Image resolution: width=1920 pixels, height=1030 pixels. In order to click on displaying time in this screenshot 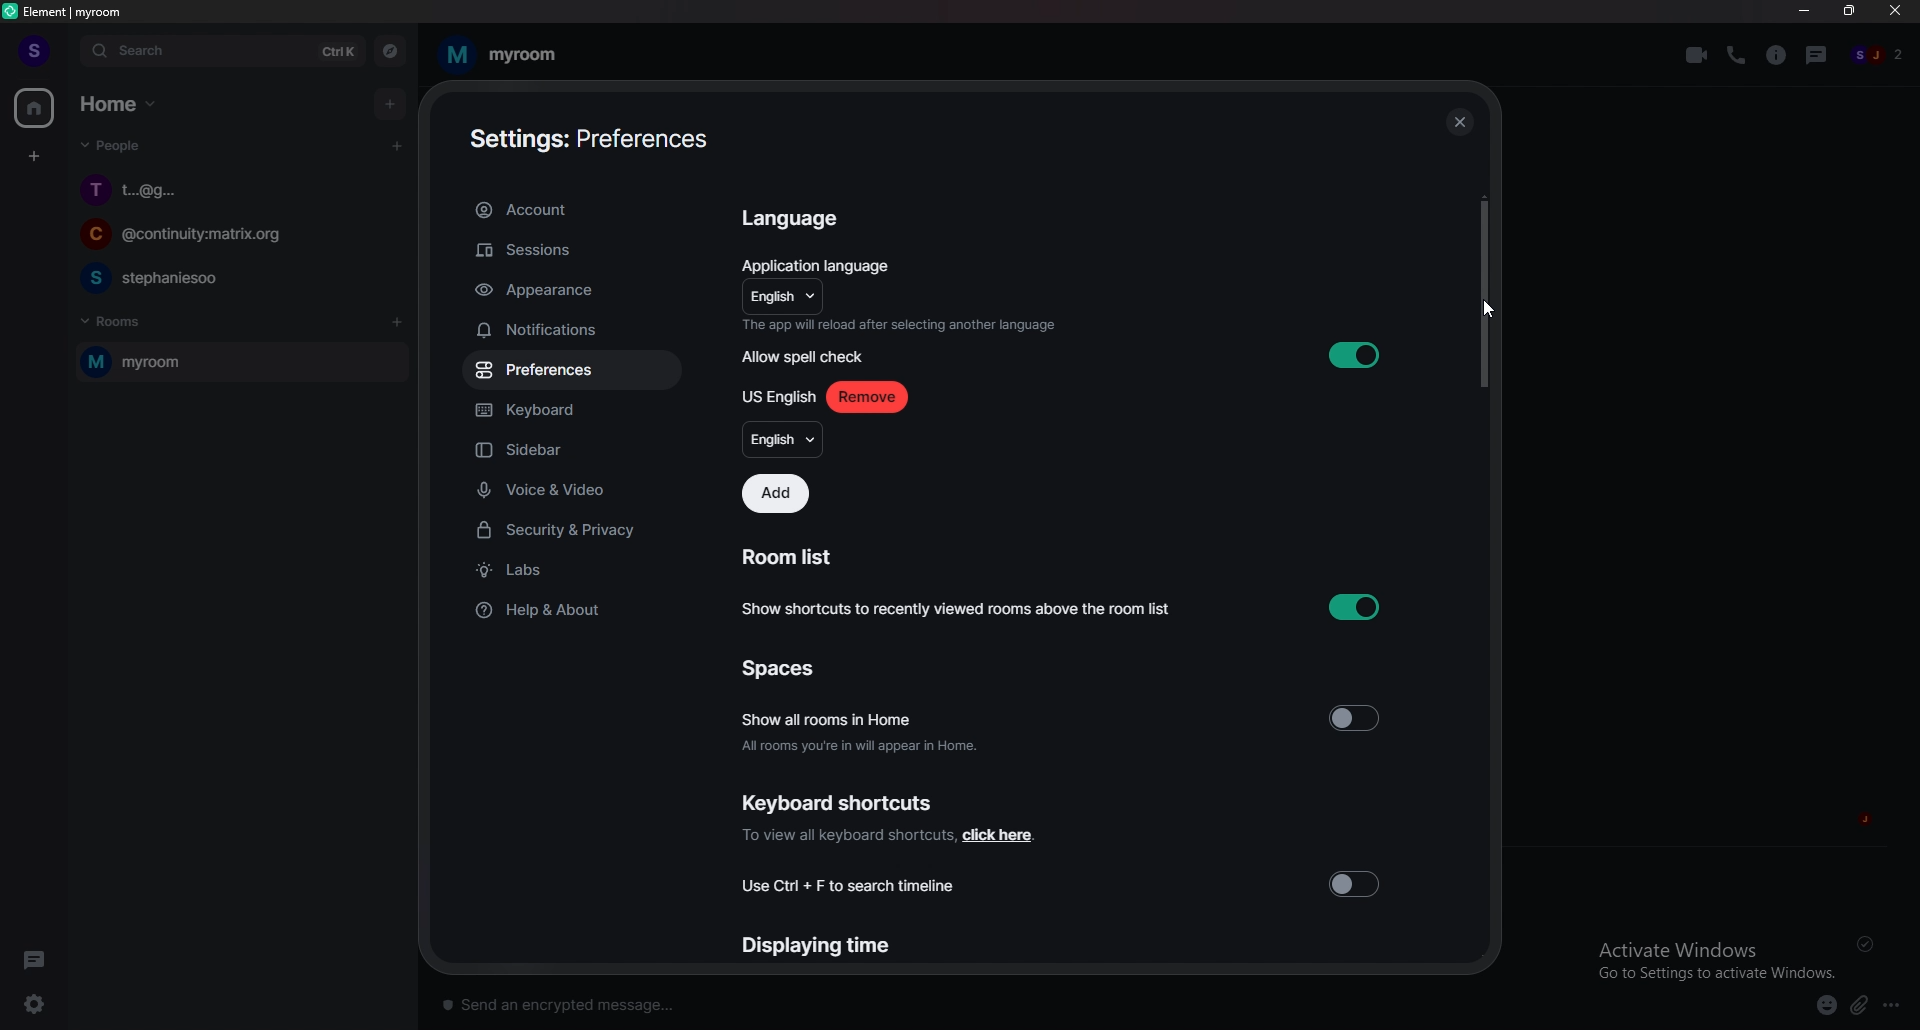, I will do `click(814, 947)`.